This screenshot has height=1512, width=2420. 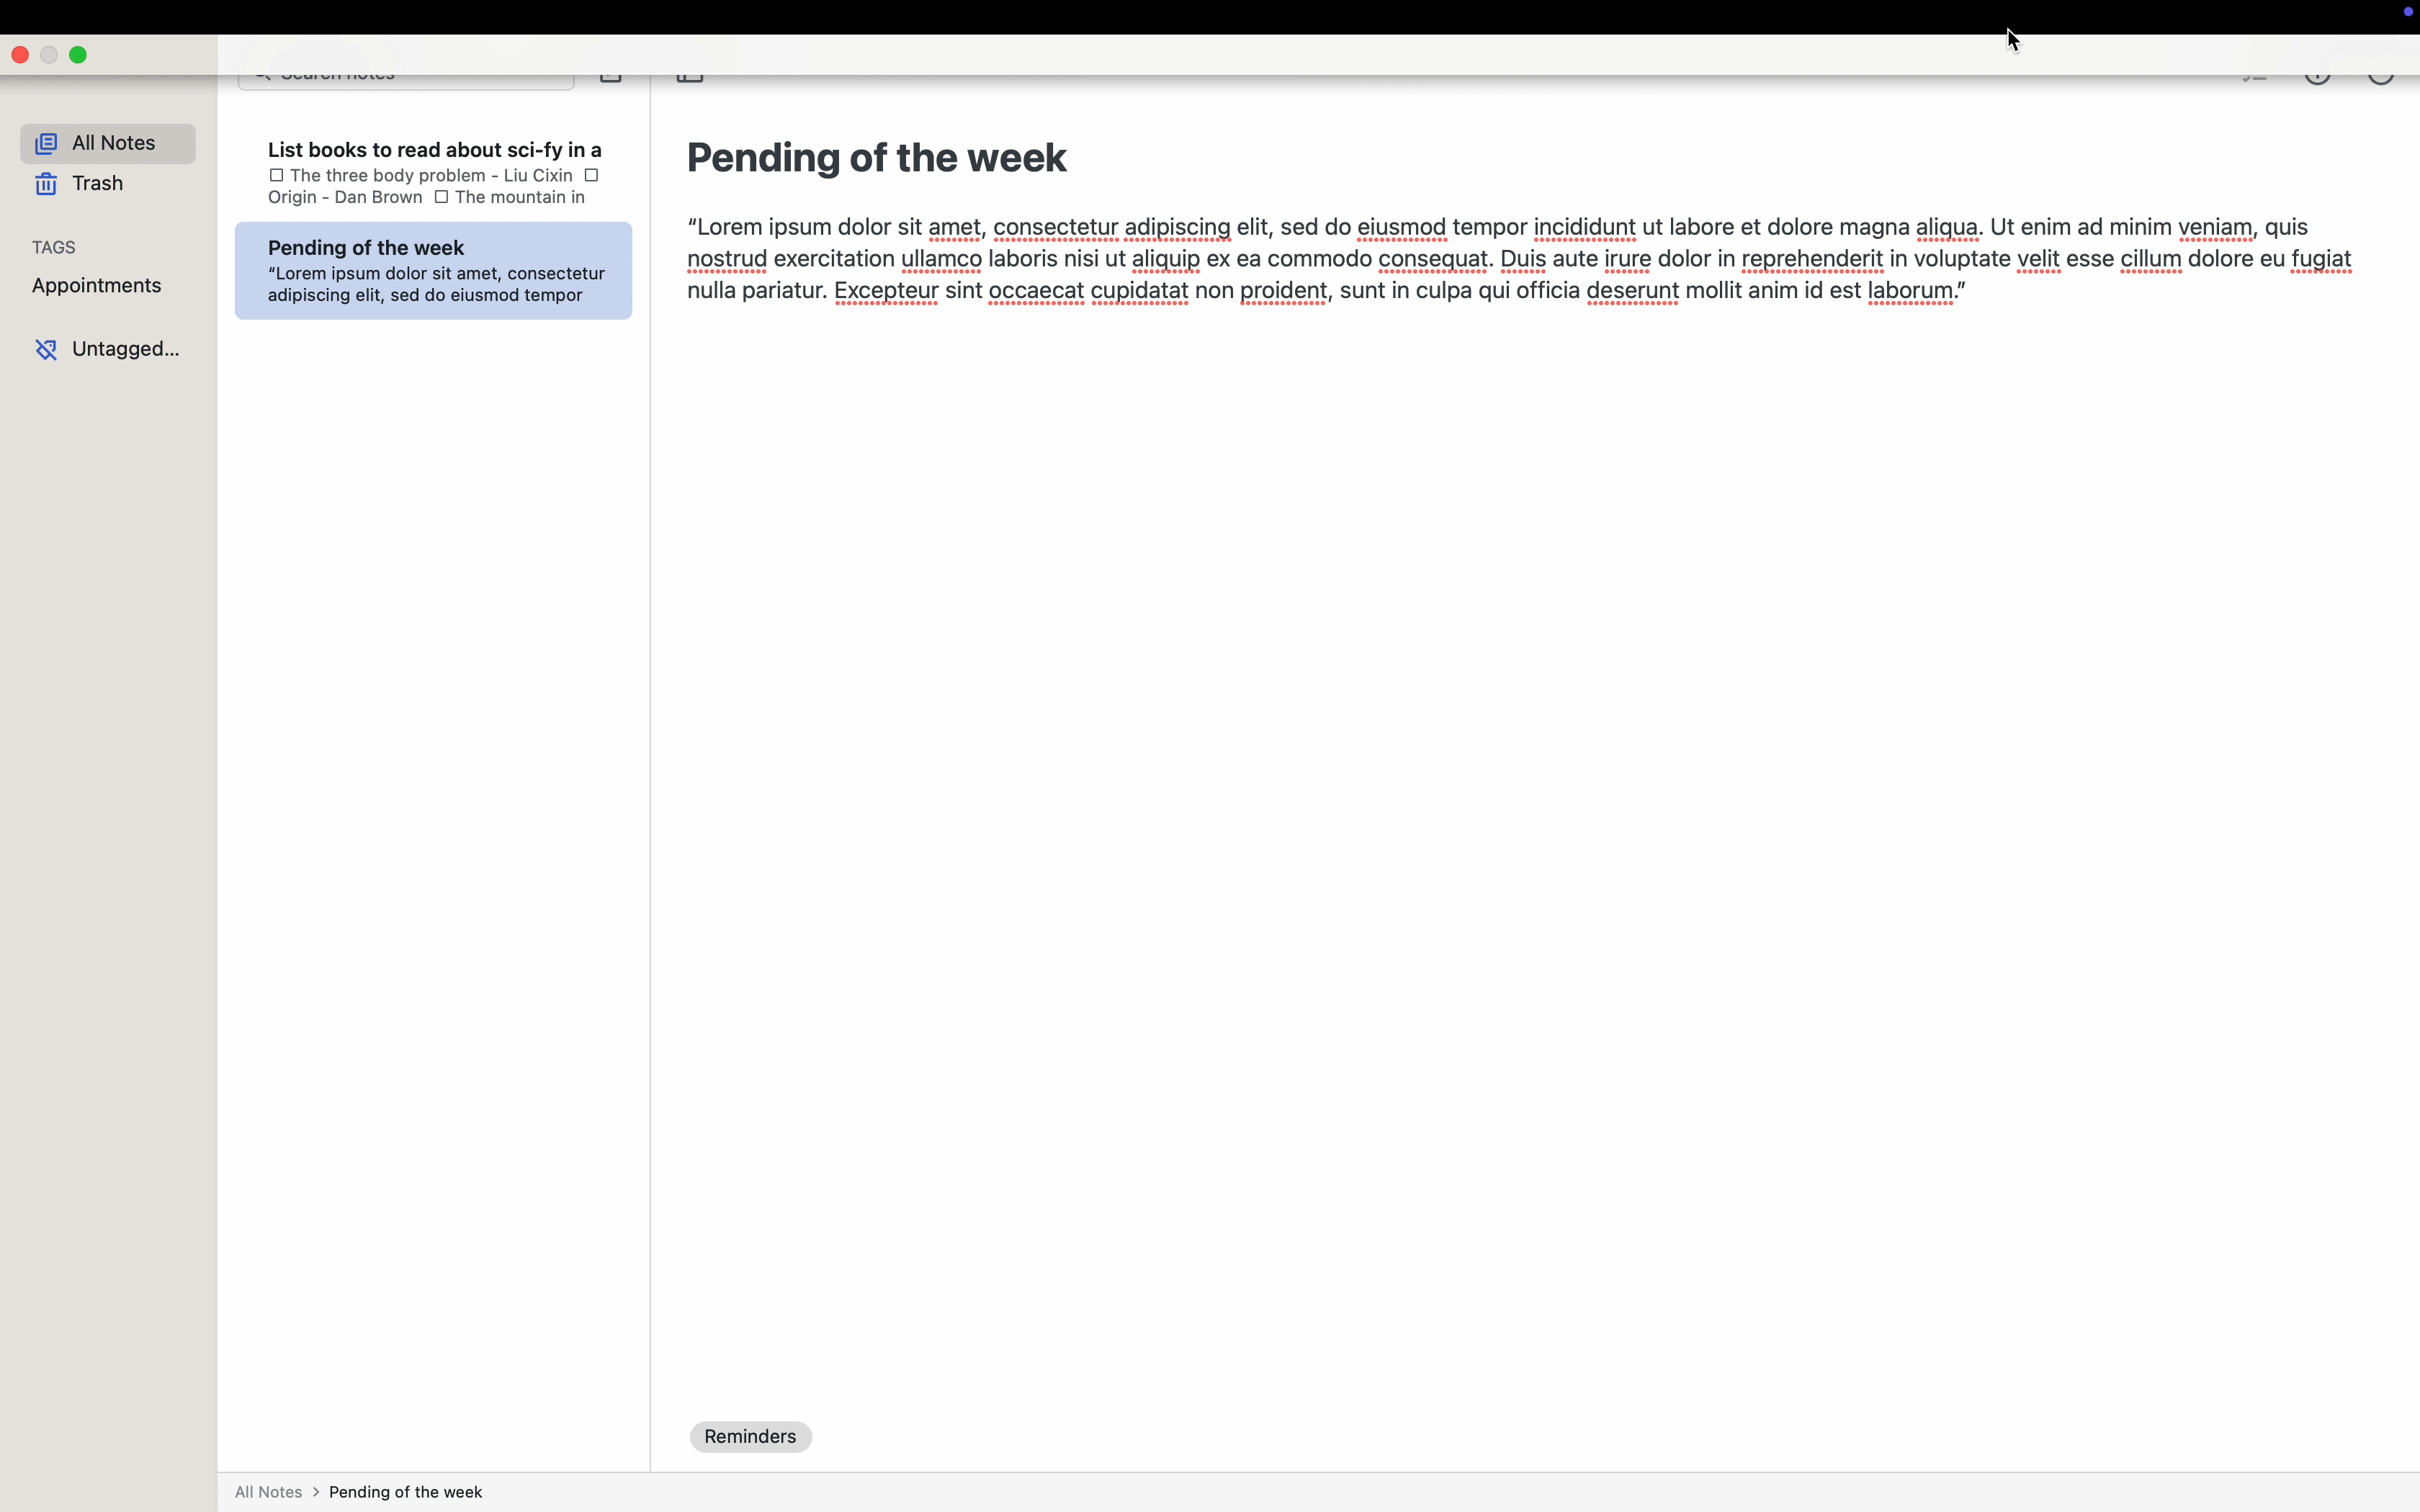 What do you see at coordinates (20, 53) in the screenshot?
I see `close Simplenote` at bounding box center [20, 53].